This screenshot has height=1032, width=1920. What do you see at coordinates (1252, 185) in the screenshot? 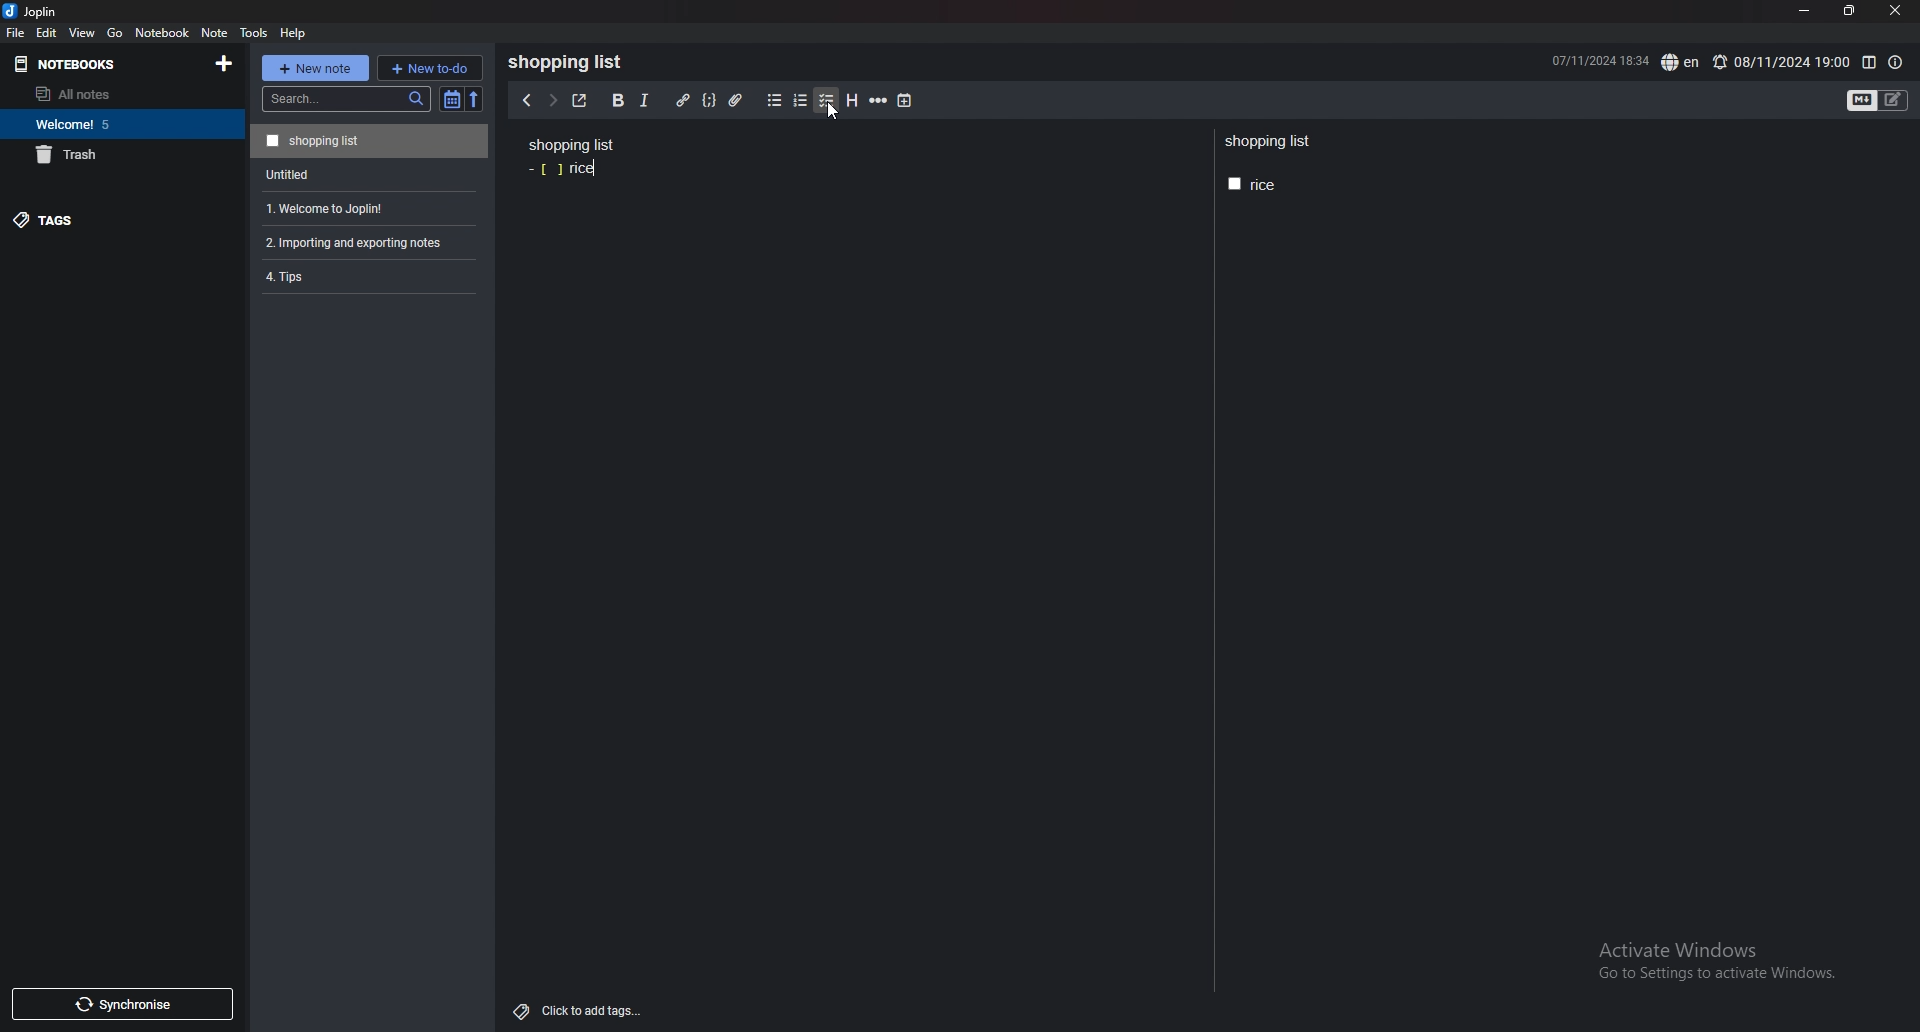
I see `rice` at bounding box center [1252, 185].